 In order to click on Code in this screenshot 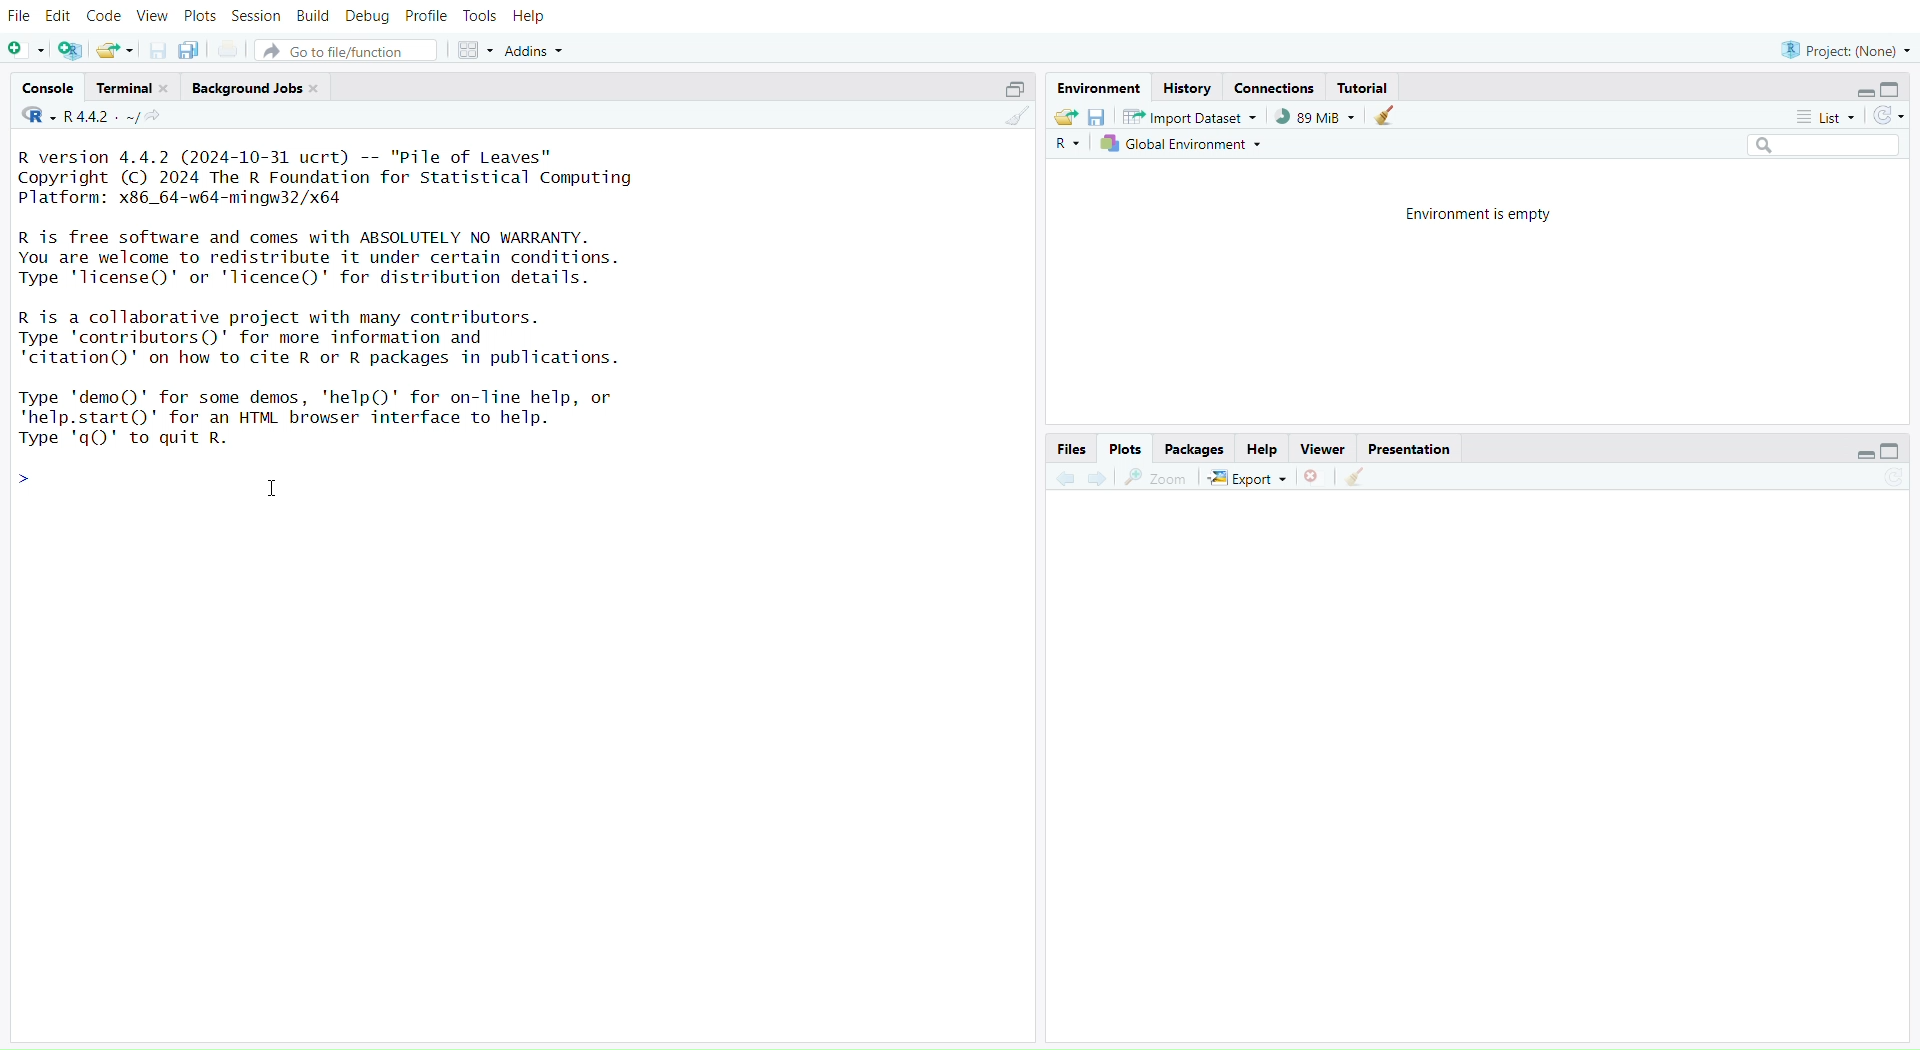, I will do `click(105, 16)`.